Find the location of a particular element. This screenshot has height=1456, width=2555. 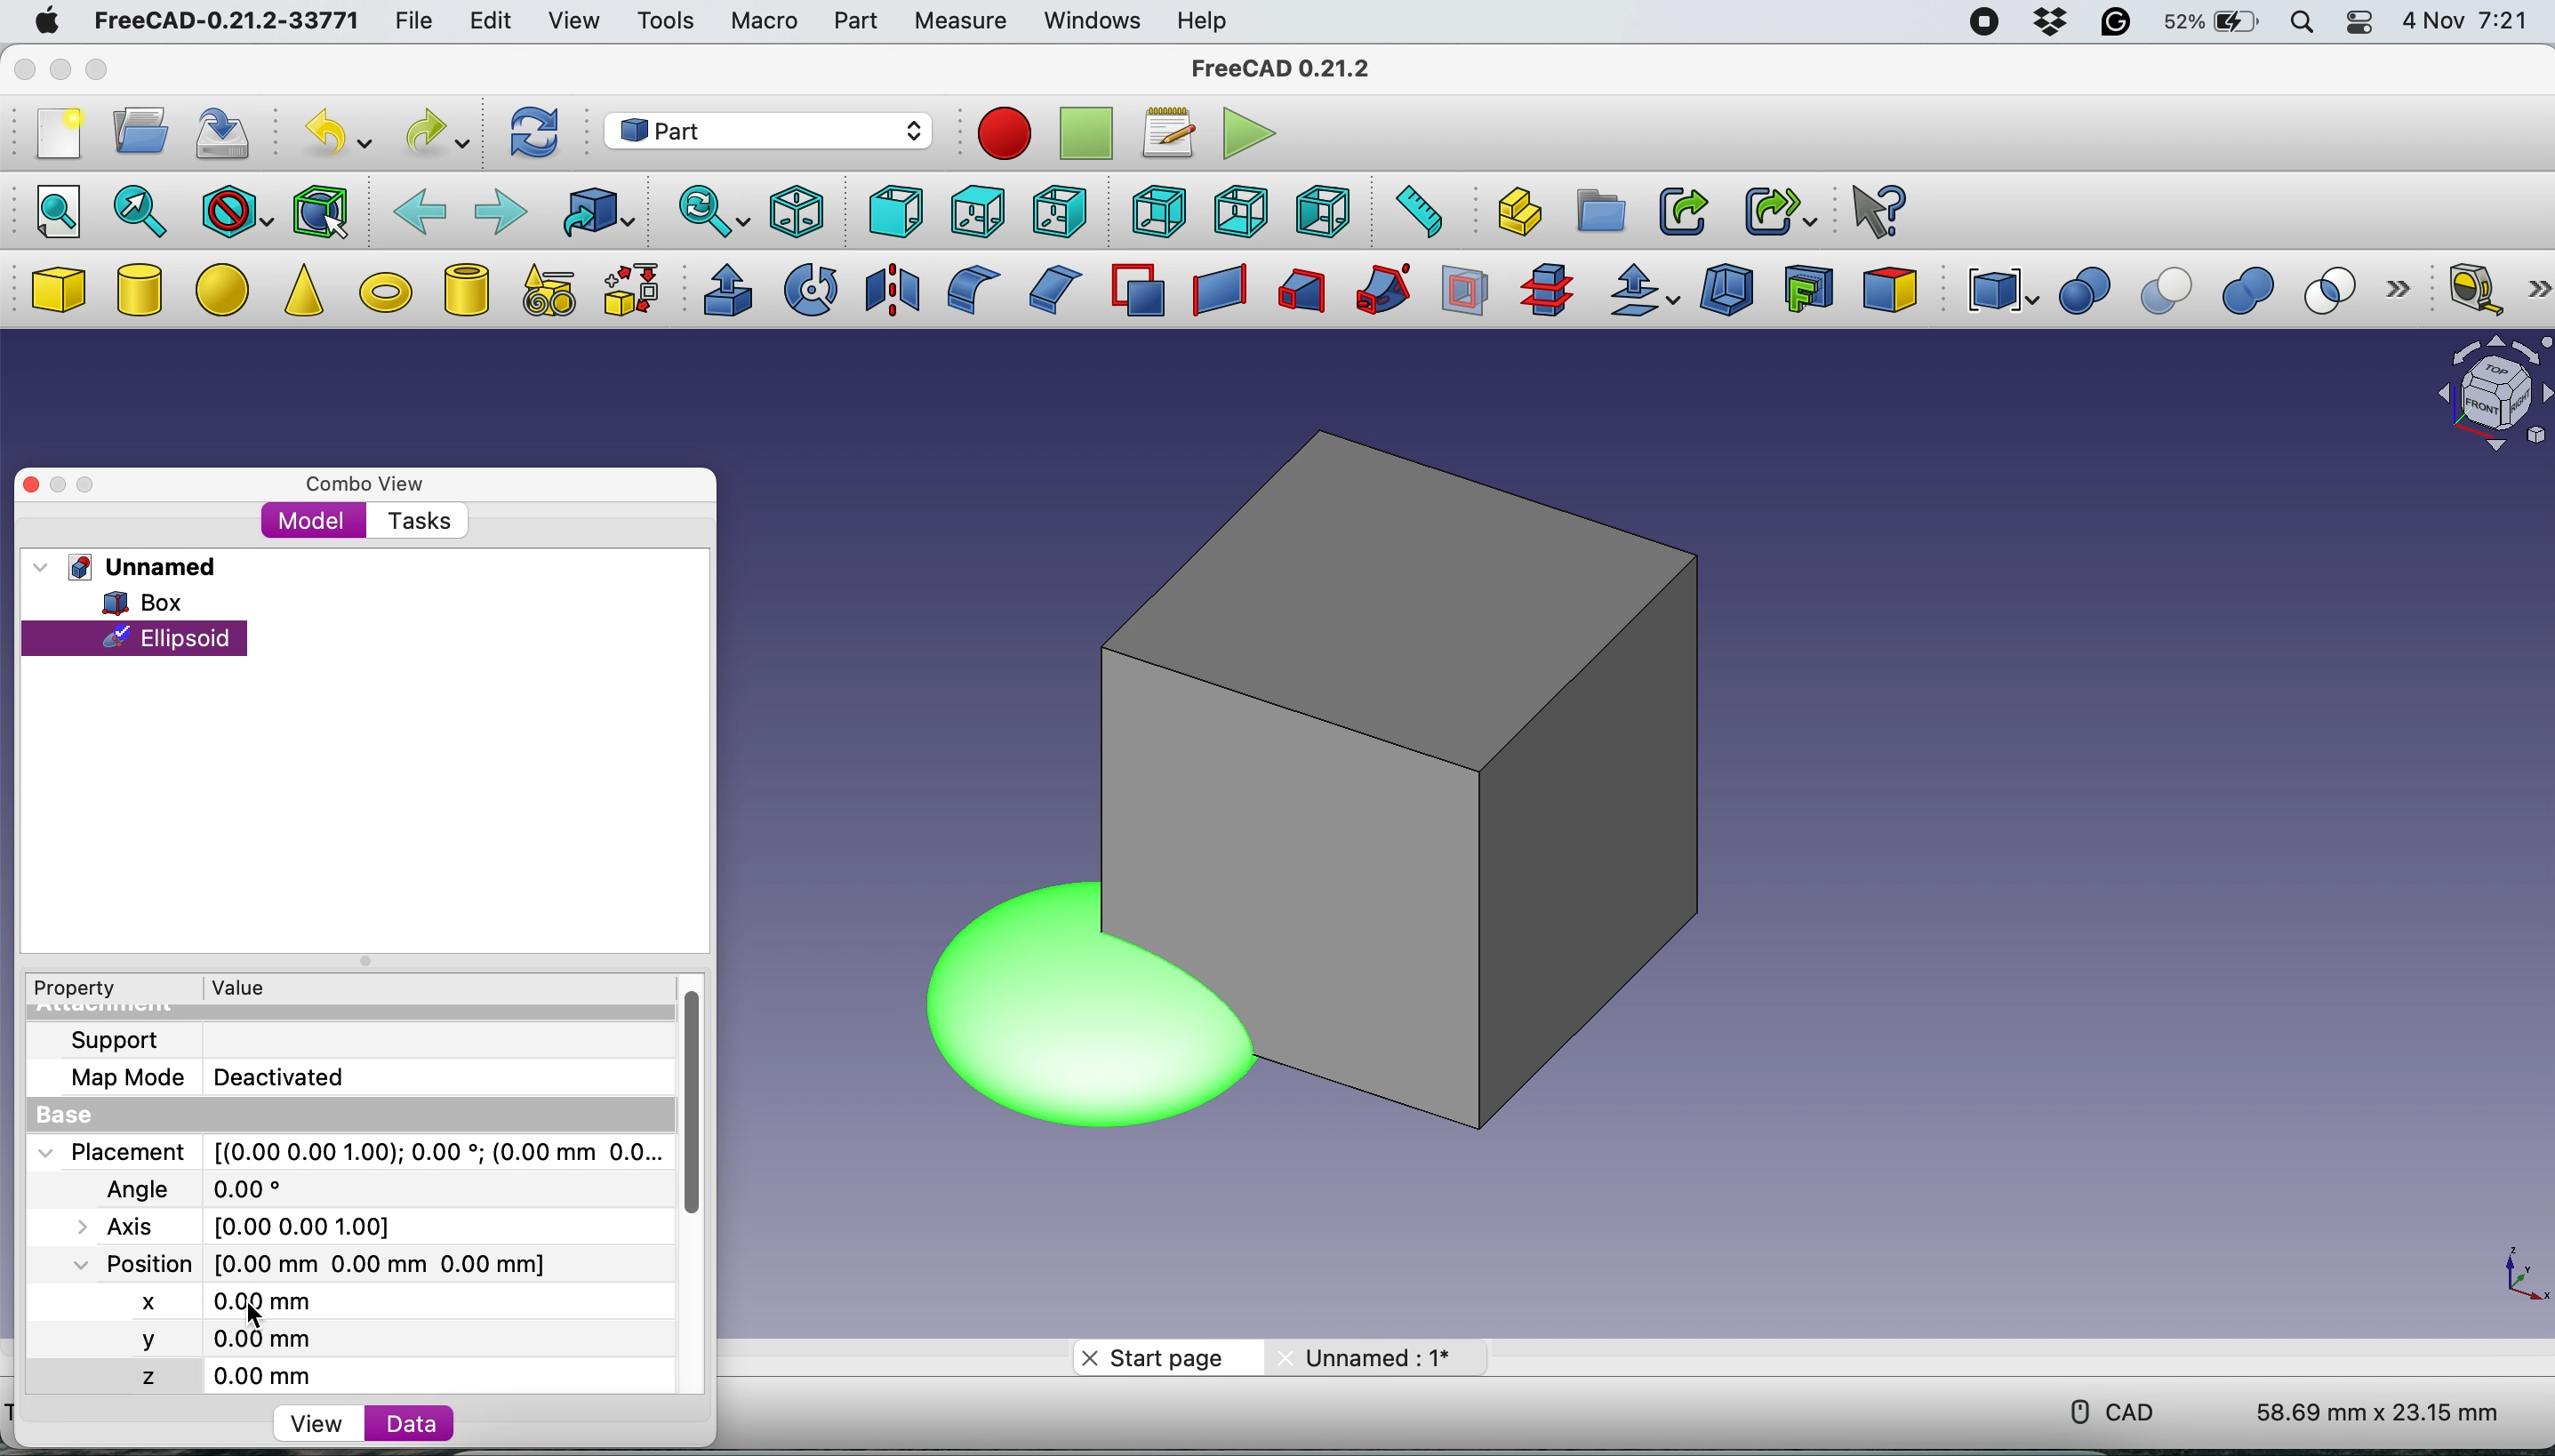

vertical scroll bar is located at coordinates (685, 1096).